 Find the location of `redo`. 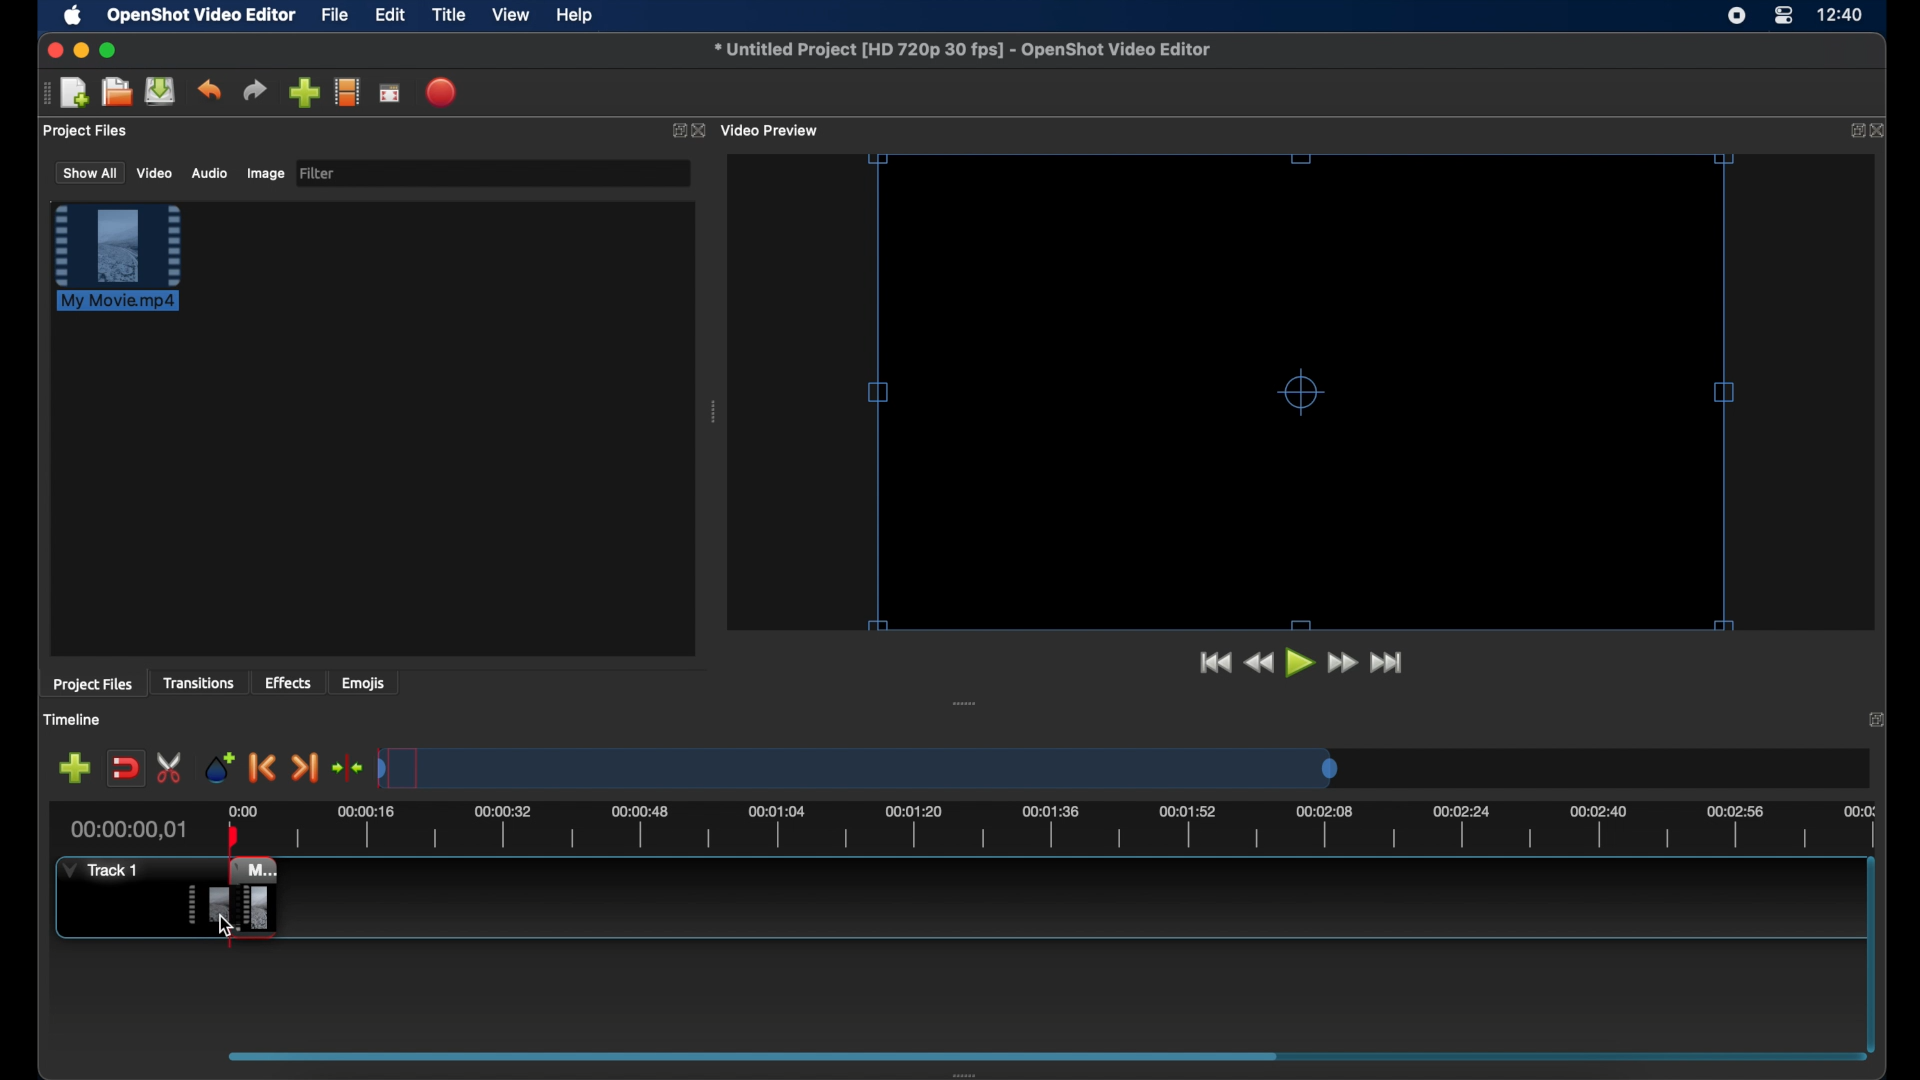

redo is located at coordinates (255, 91).